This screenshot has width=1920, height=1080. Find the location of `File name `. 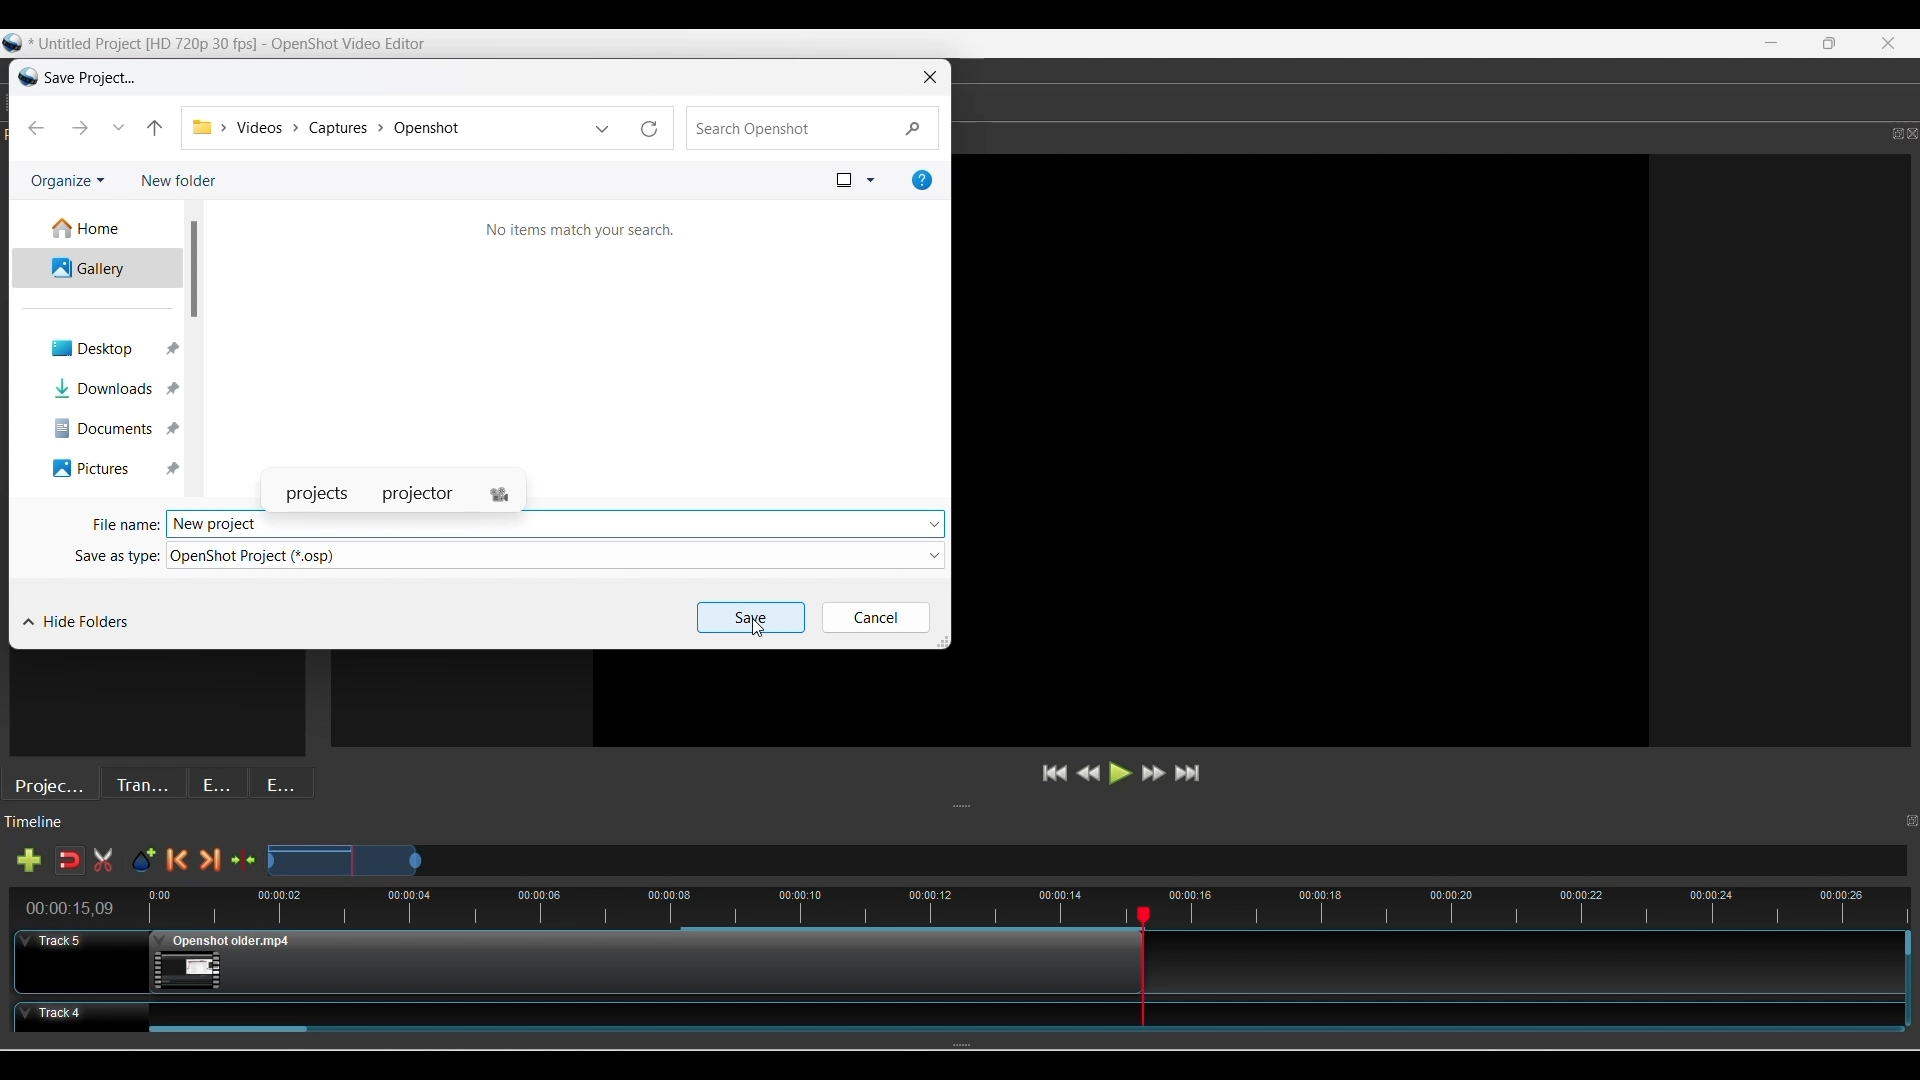

File name  is located at coordinates (122, 526).